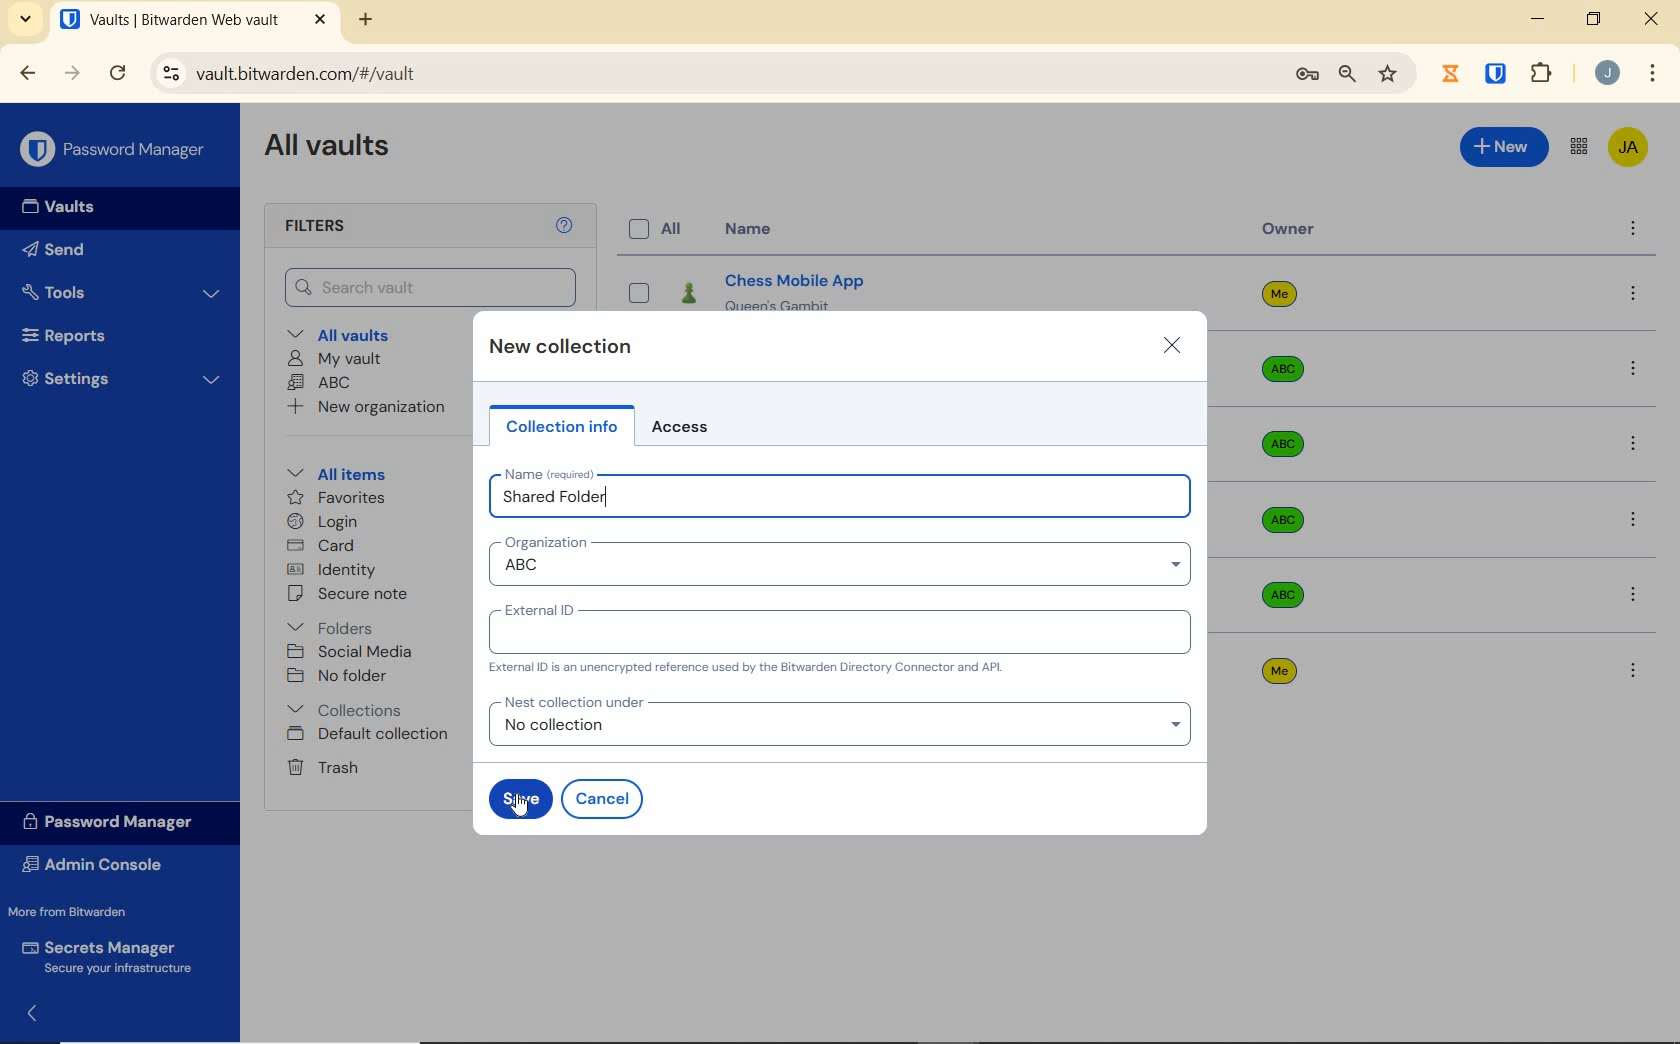  I want to click on Secrets Manager, so click(112, 957).